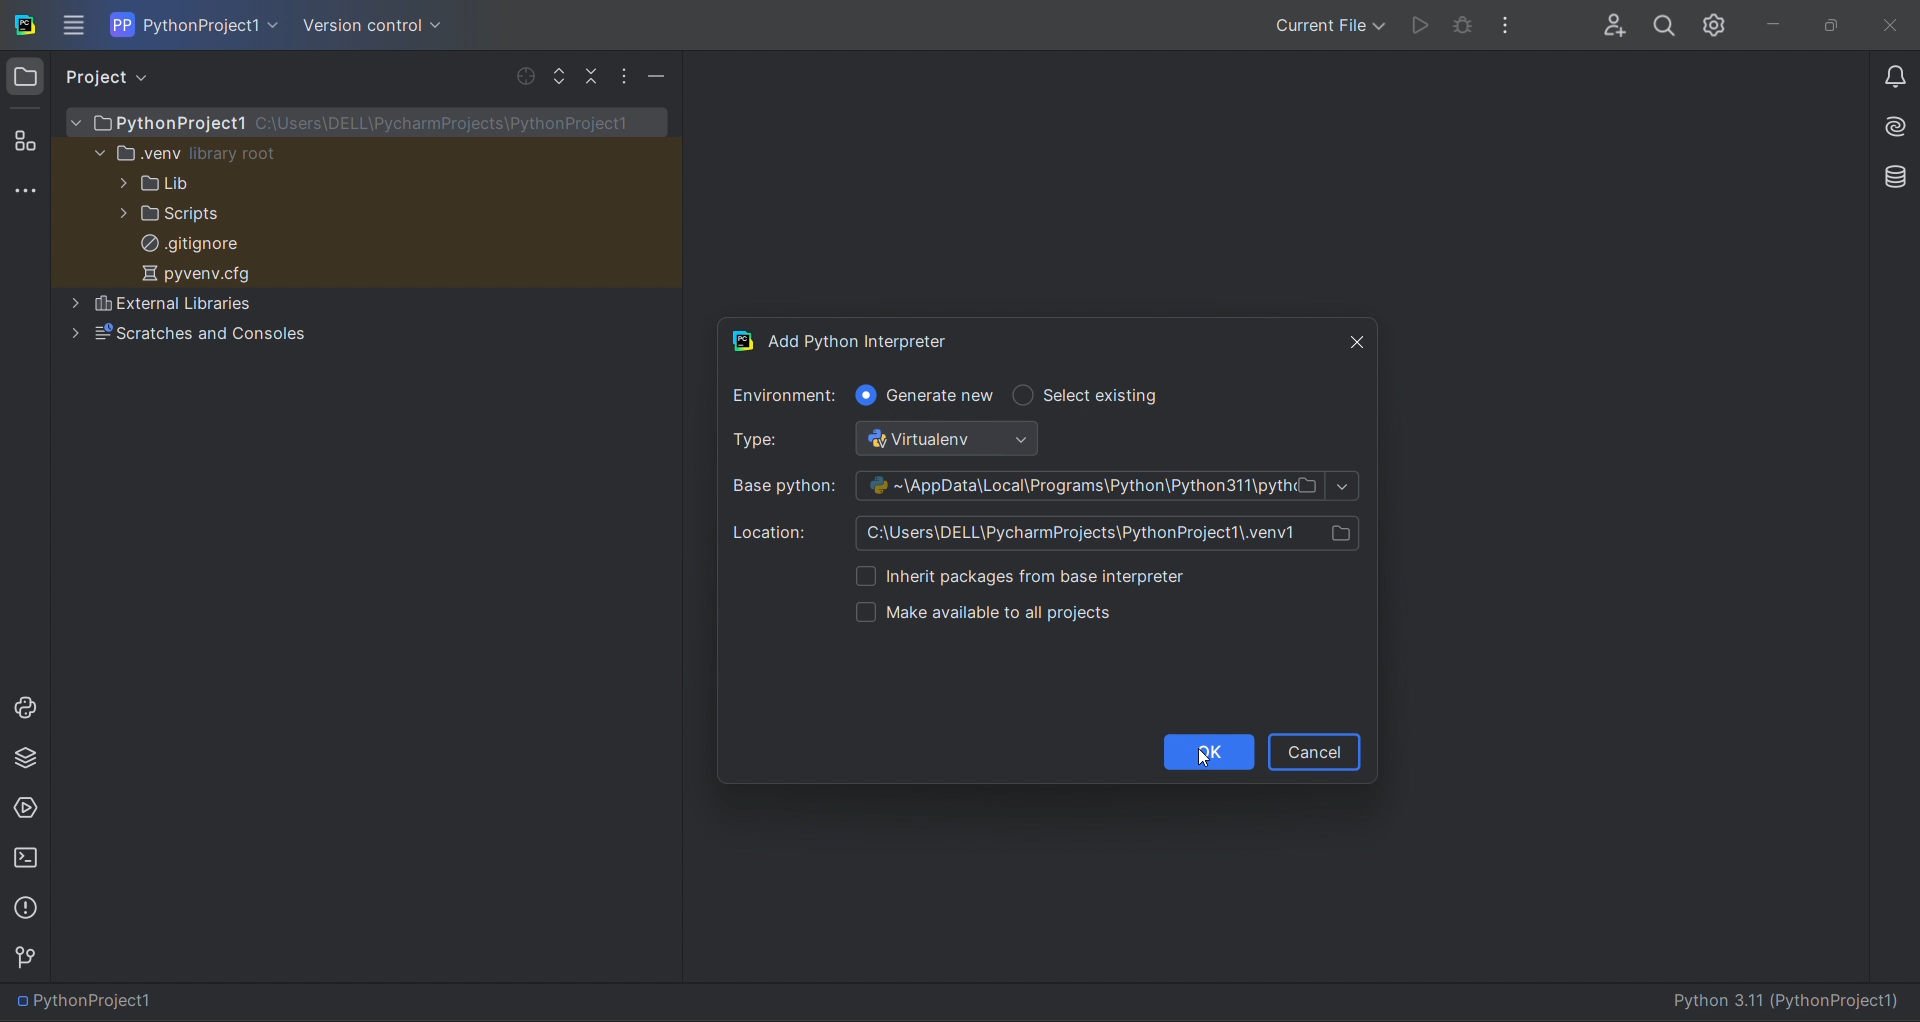  What do you see at coordinates (23, 706) in the screenshot?
I see `python console` at bounding box center [23, 706].